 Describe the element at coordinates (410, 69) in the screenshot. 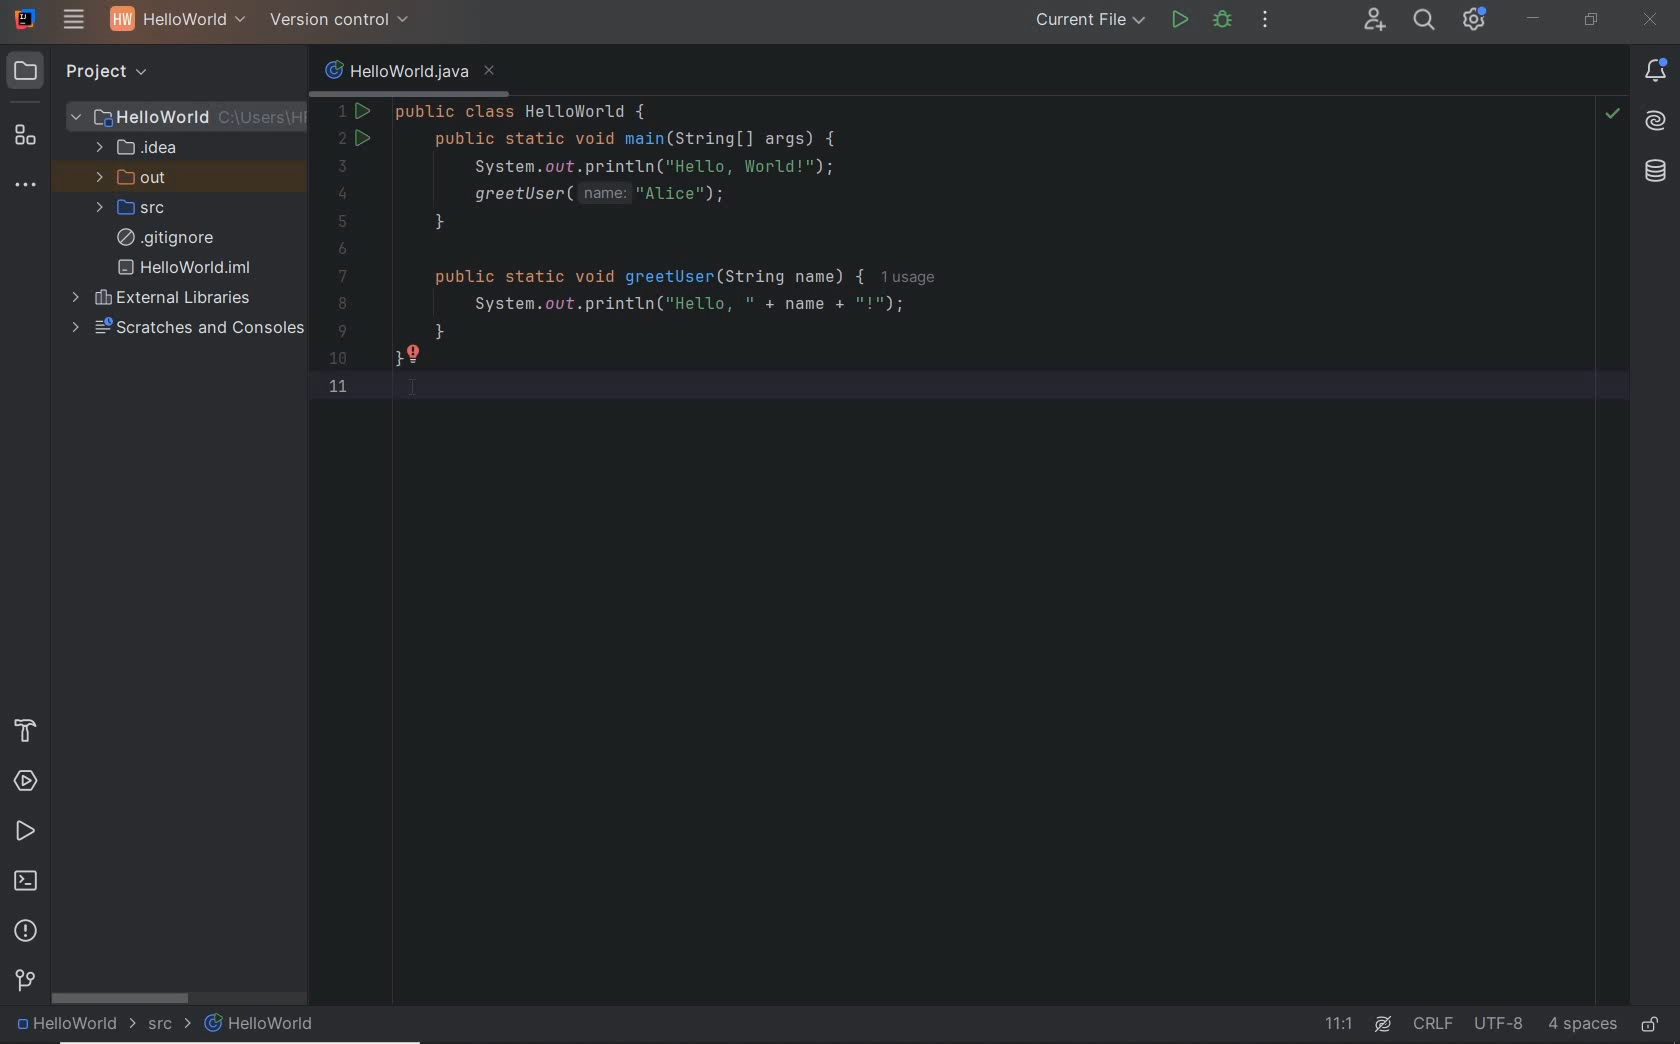

I see `HelloWorld.java(java class name)` at that location.